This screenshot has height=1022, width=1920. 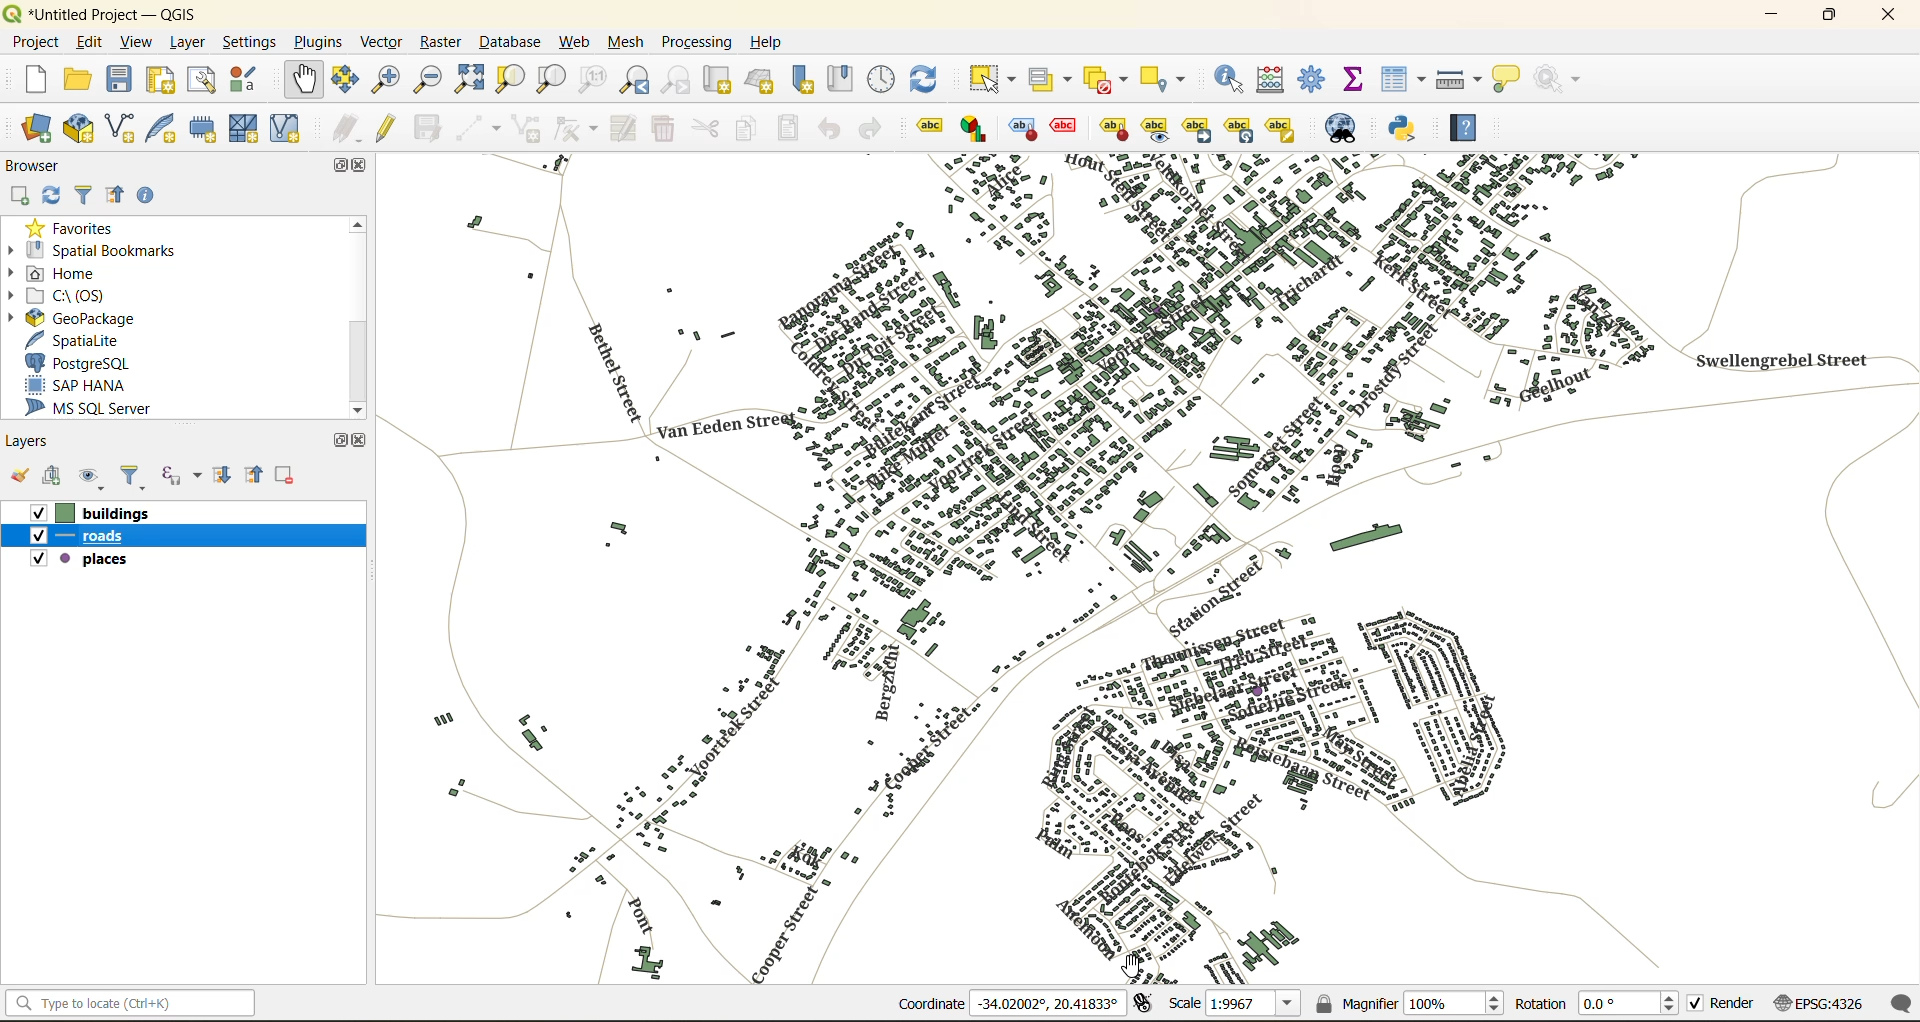 What do you see at coordinates (102, 13) in the screenshot?
I see `file name and app name` at bounding box center [102, 13].